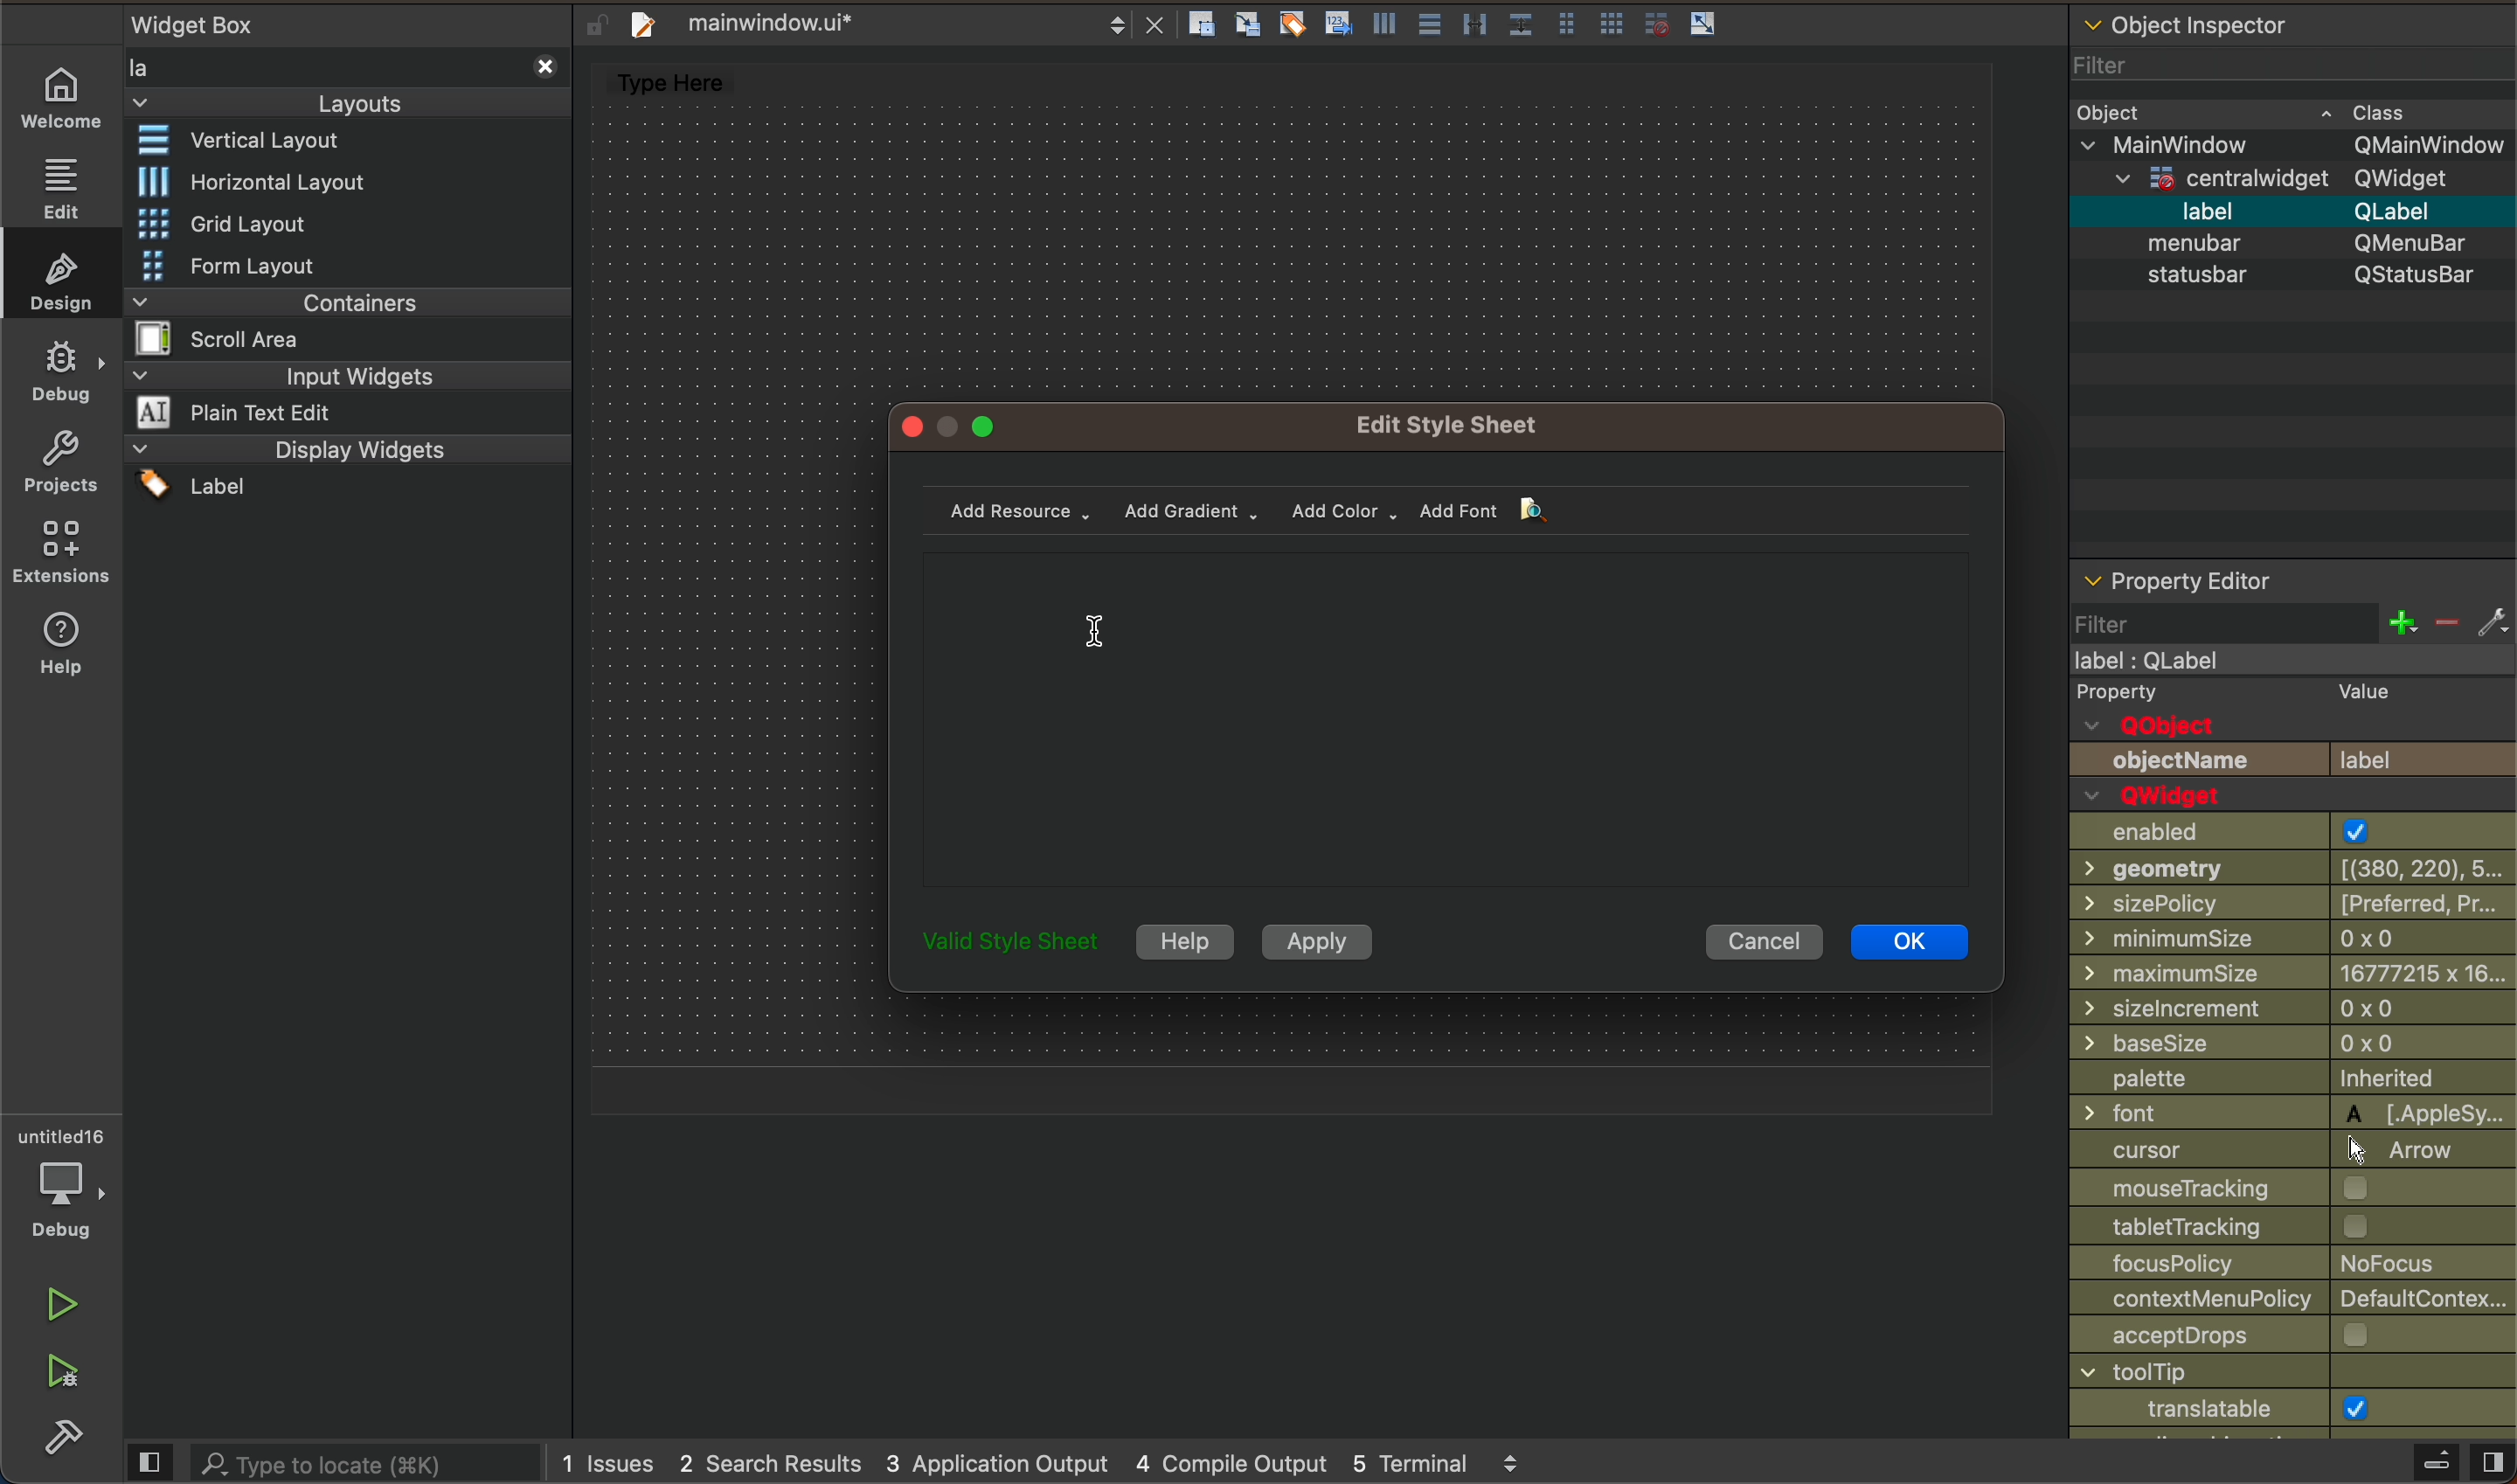 The image size is (2517, 1484). What do you see at coordinates (2275, 1264) in the screenshot?
I see `focus` at bounding box center [2275, 1264].